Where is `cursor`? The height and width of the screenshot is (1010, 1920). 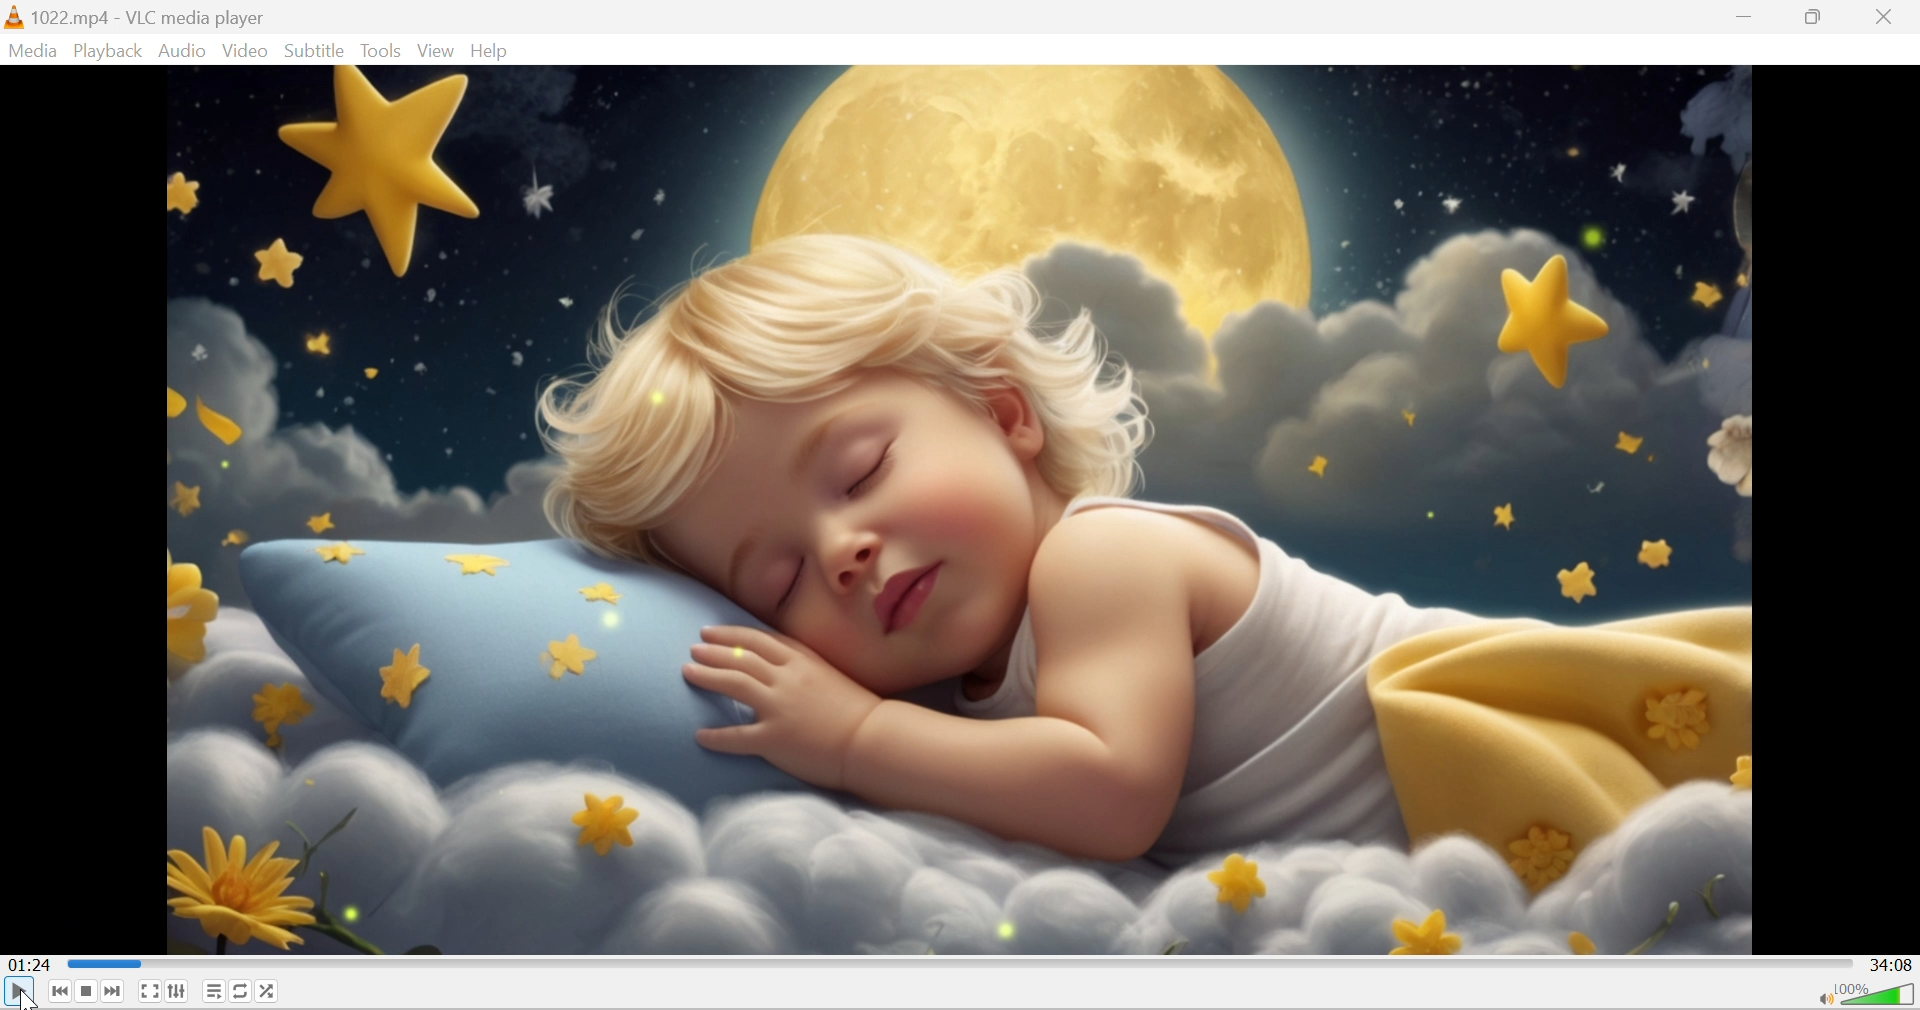 cursor is located at coordinates (29, 999).